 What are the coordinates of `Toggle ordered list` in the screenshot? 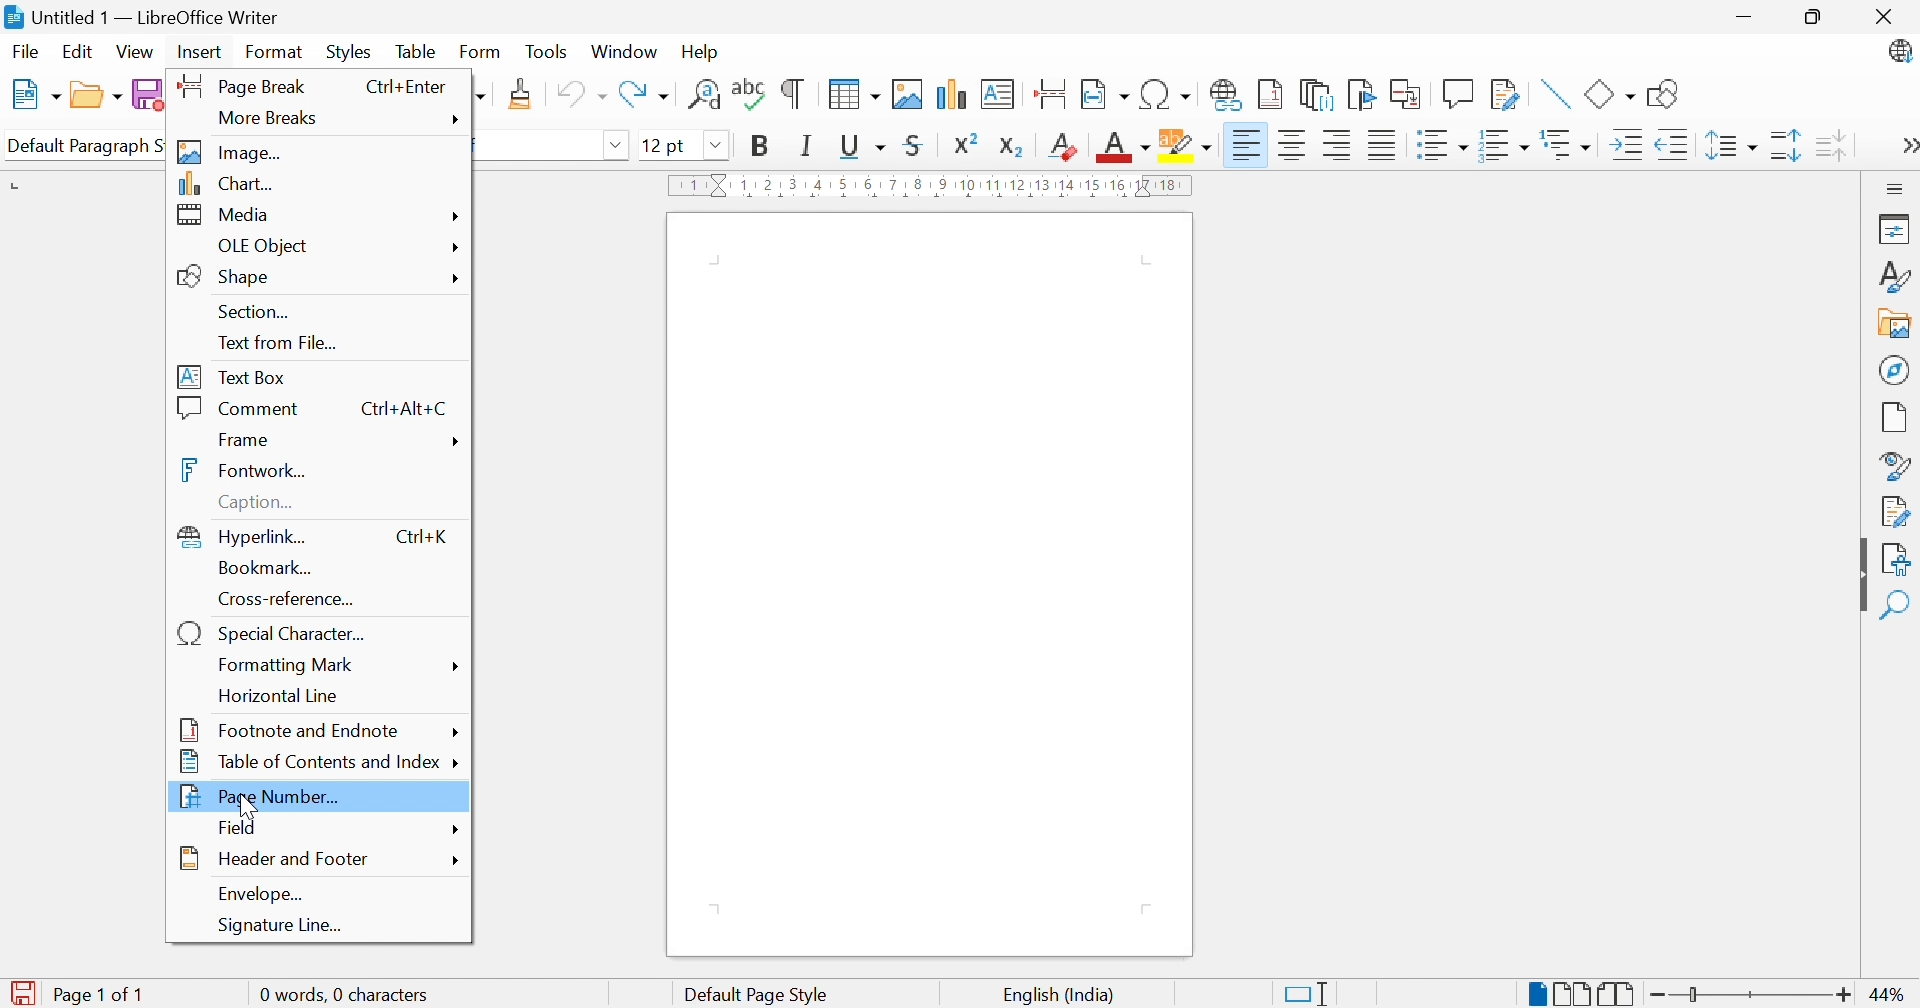 It's located at (1501, 147).